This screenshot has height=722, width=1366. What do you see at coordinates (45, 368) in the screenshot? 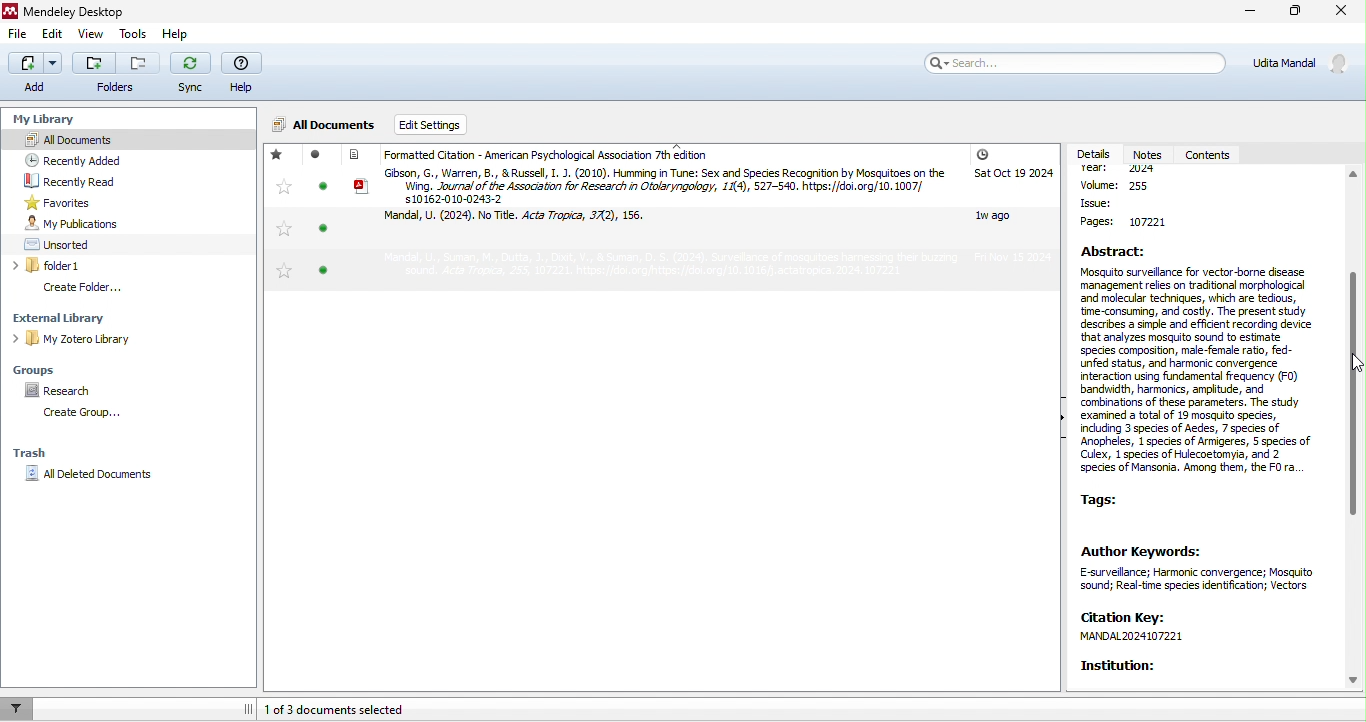
I see `groups` at bounding box center [45, 368].